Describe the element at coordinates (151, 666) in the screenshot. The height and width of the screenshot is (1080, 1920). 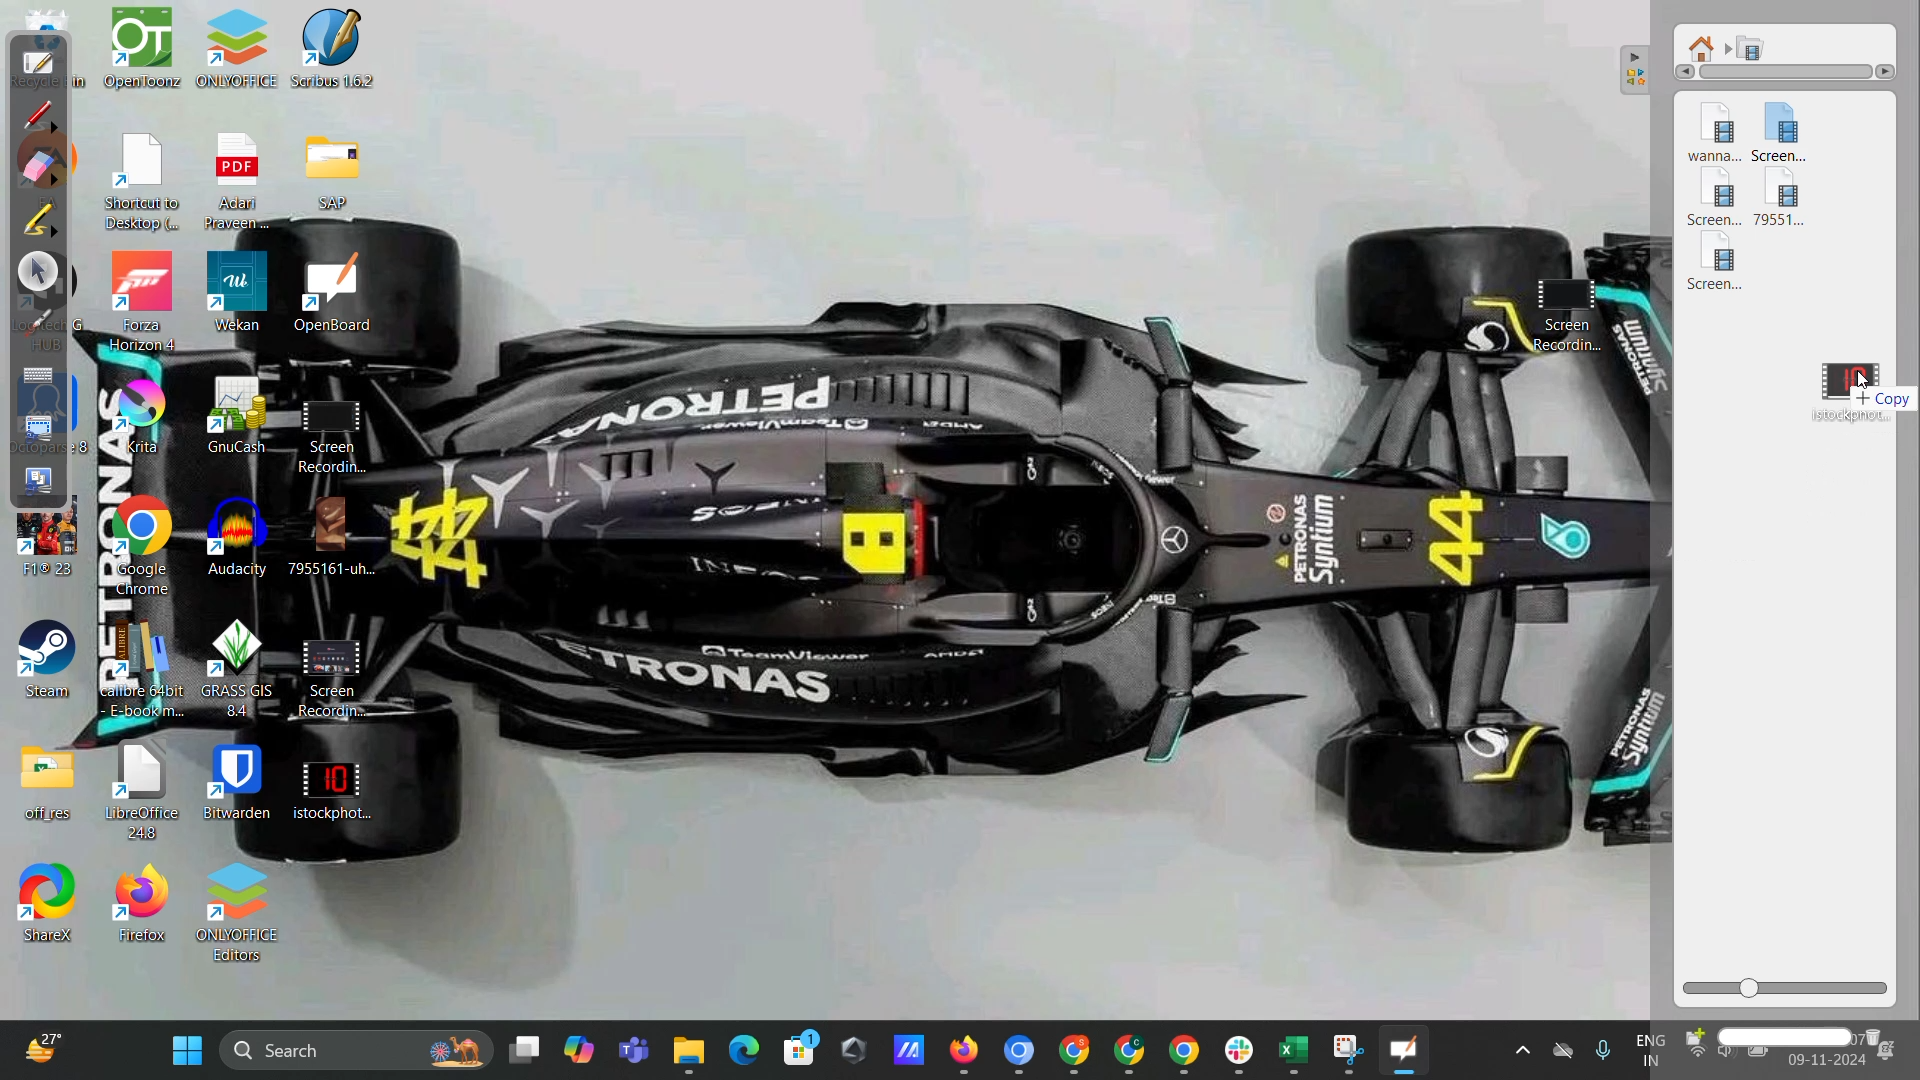
I see `Calibre 64 bit E-book m...` at that location.